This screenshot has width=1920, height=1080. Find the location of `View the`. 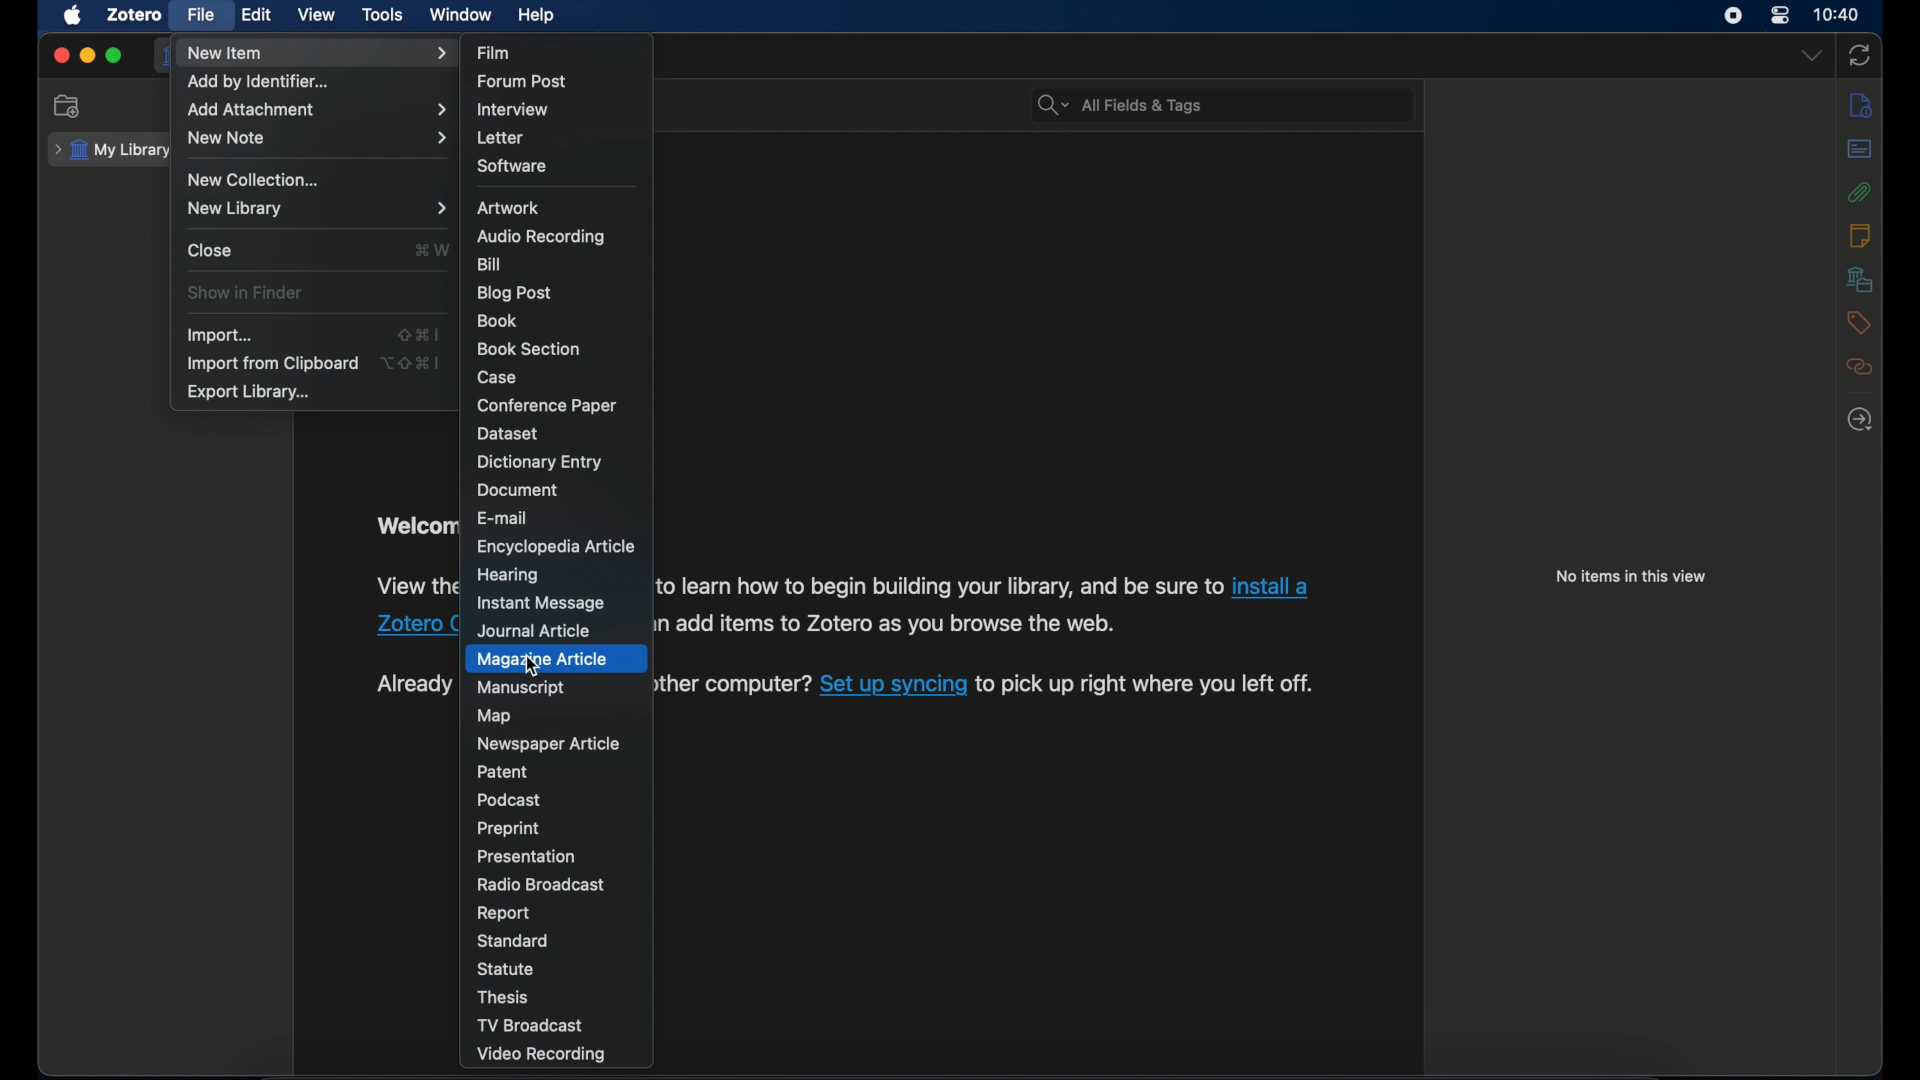

View the is located at coordinates (414, 586).